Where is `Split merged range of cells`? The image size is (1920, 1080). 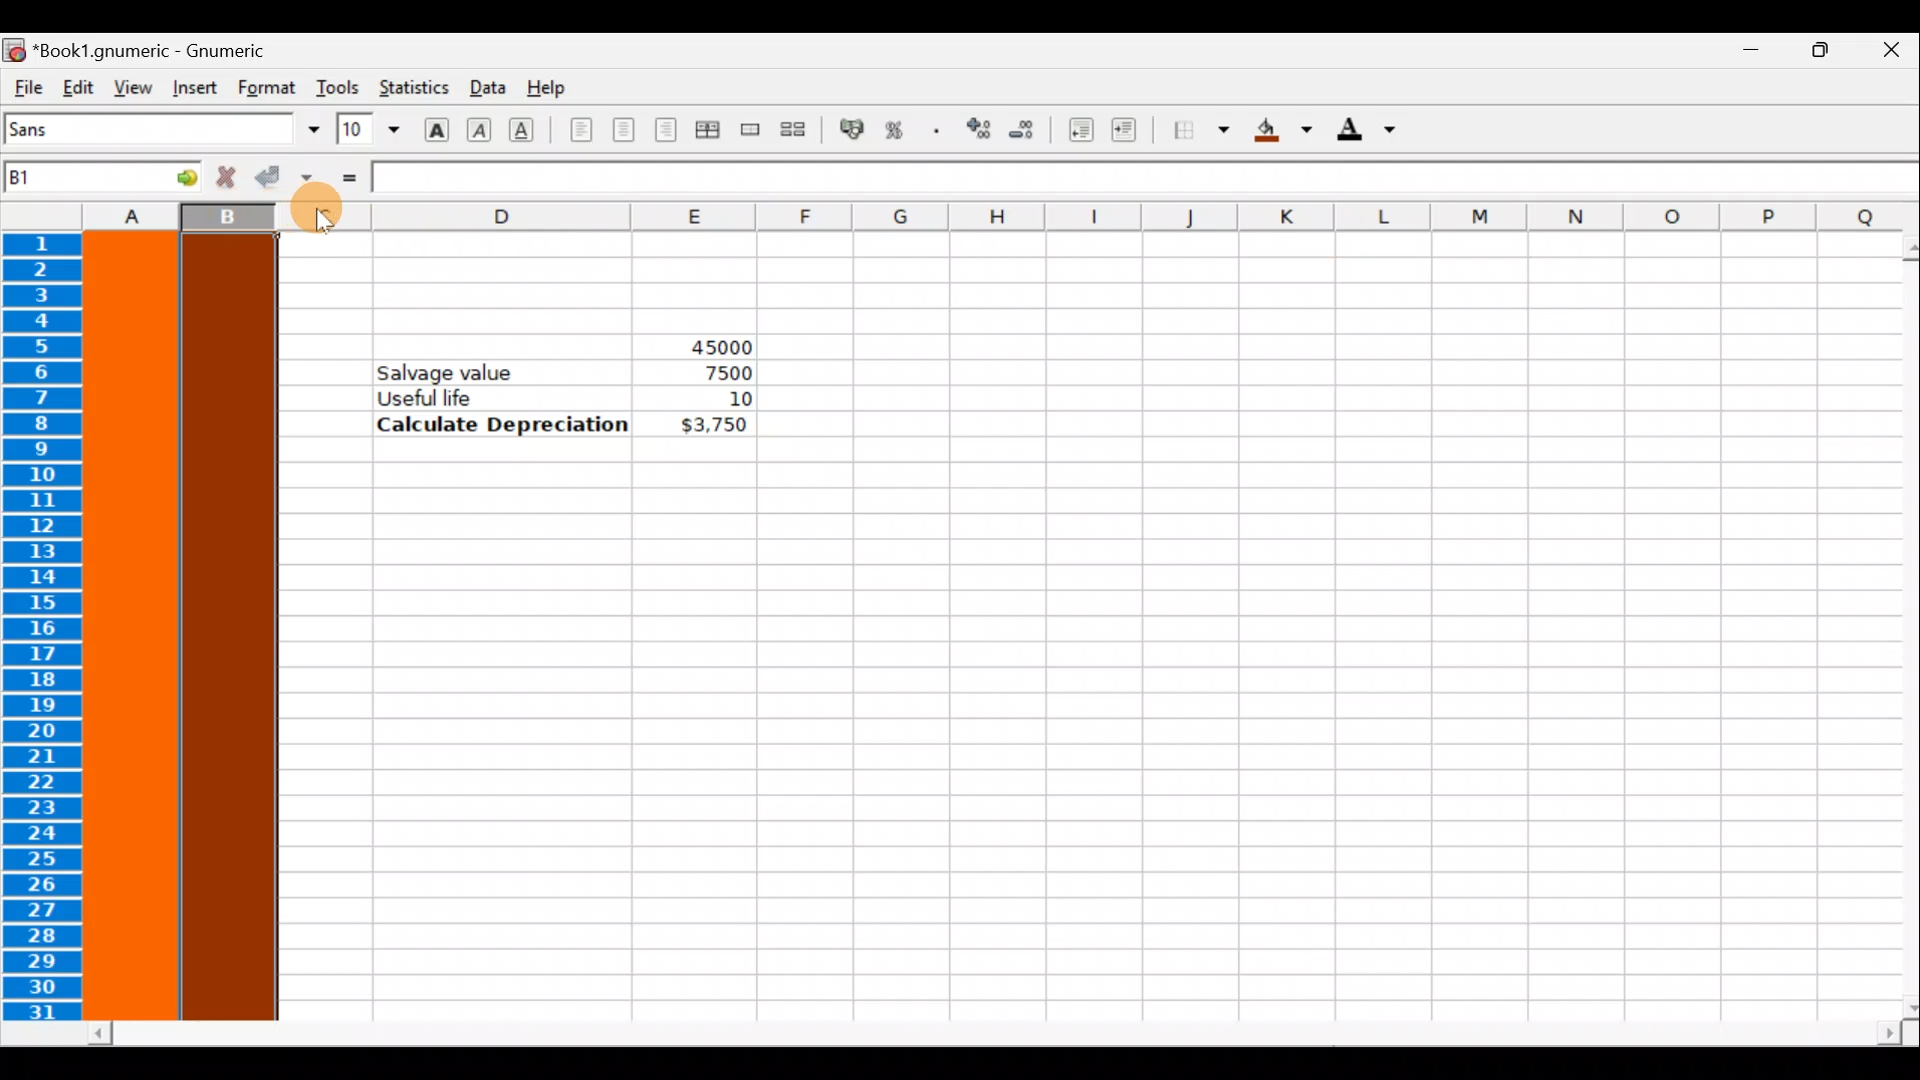 Split merged range of cells is located at coordinates (794, 128).